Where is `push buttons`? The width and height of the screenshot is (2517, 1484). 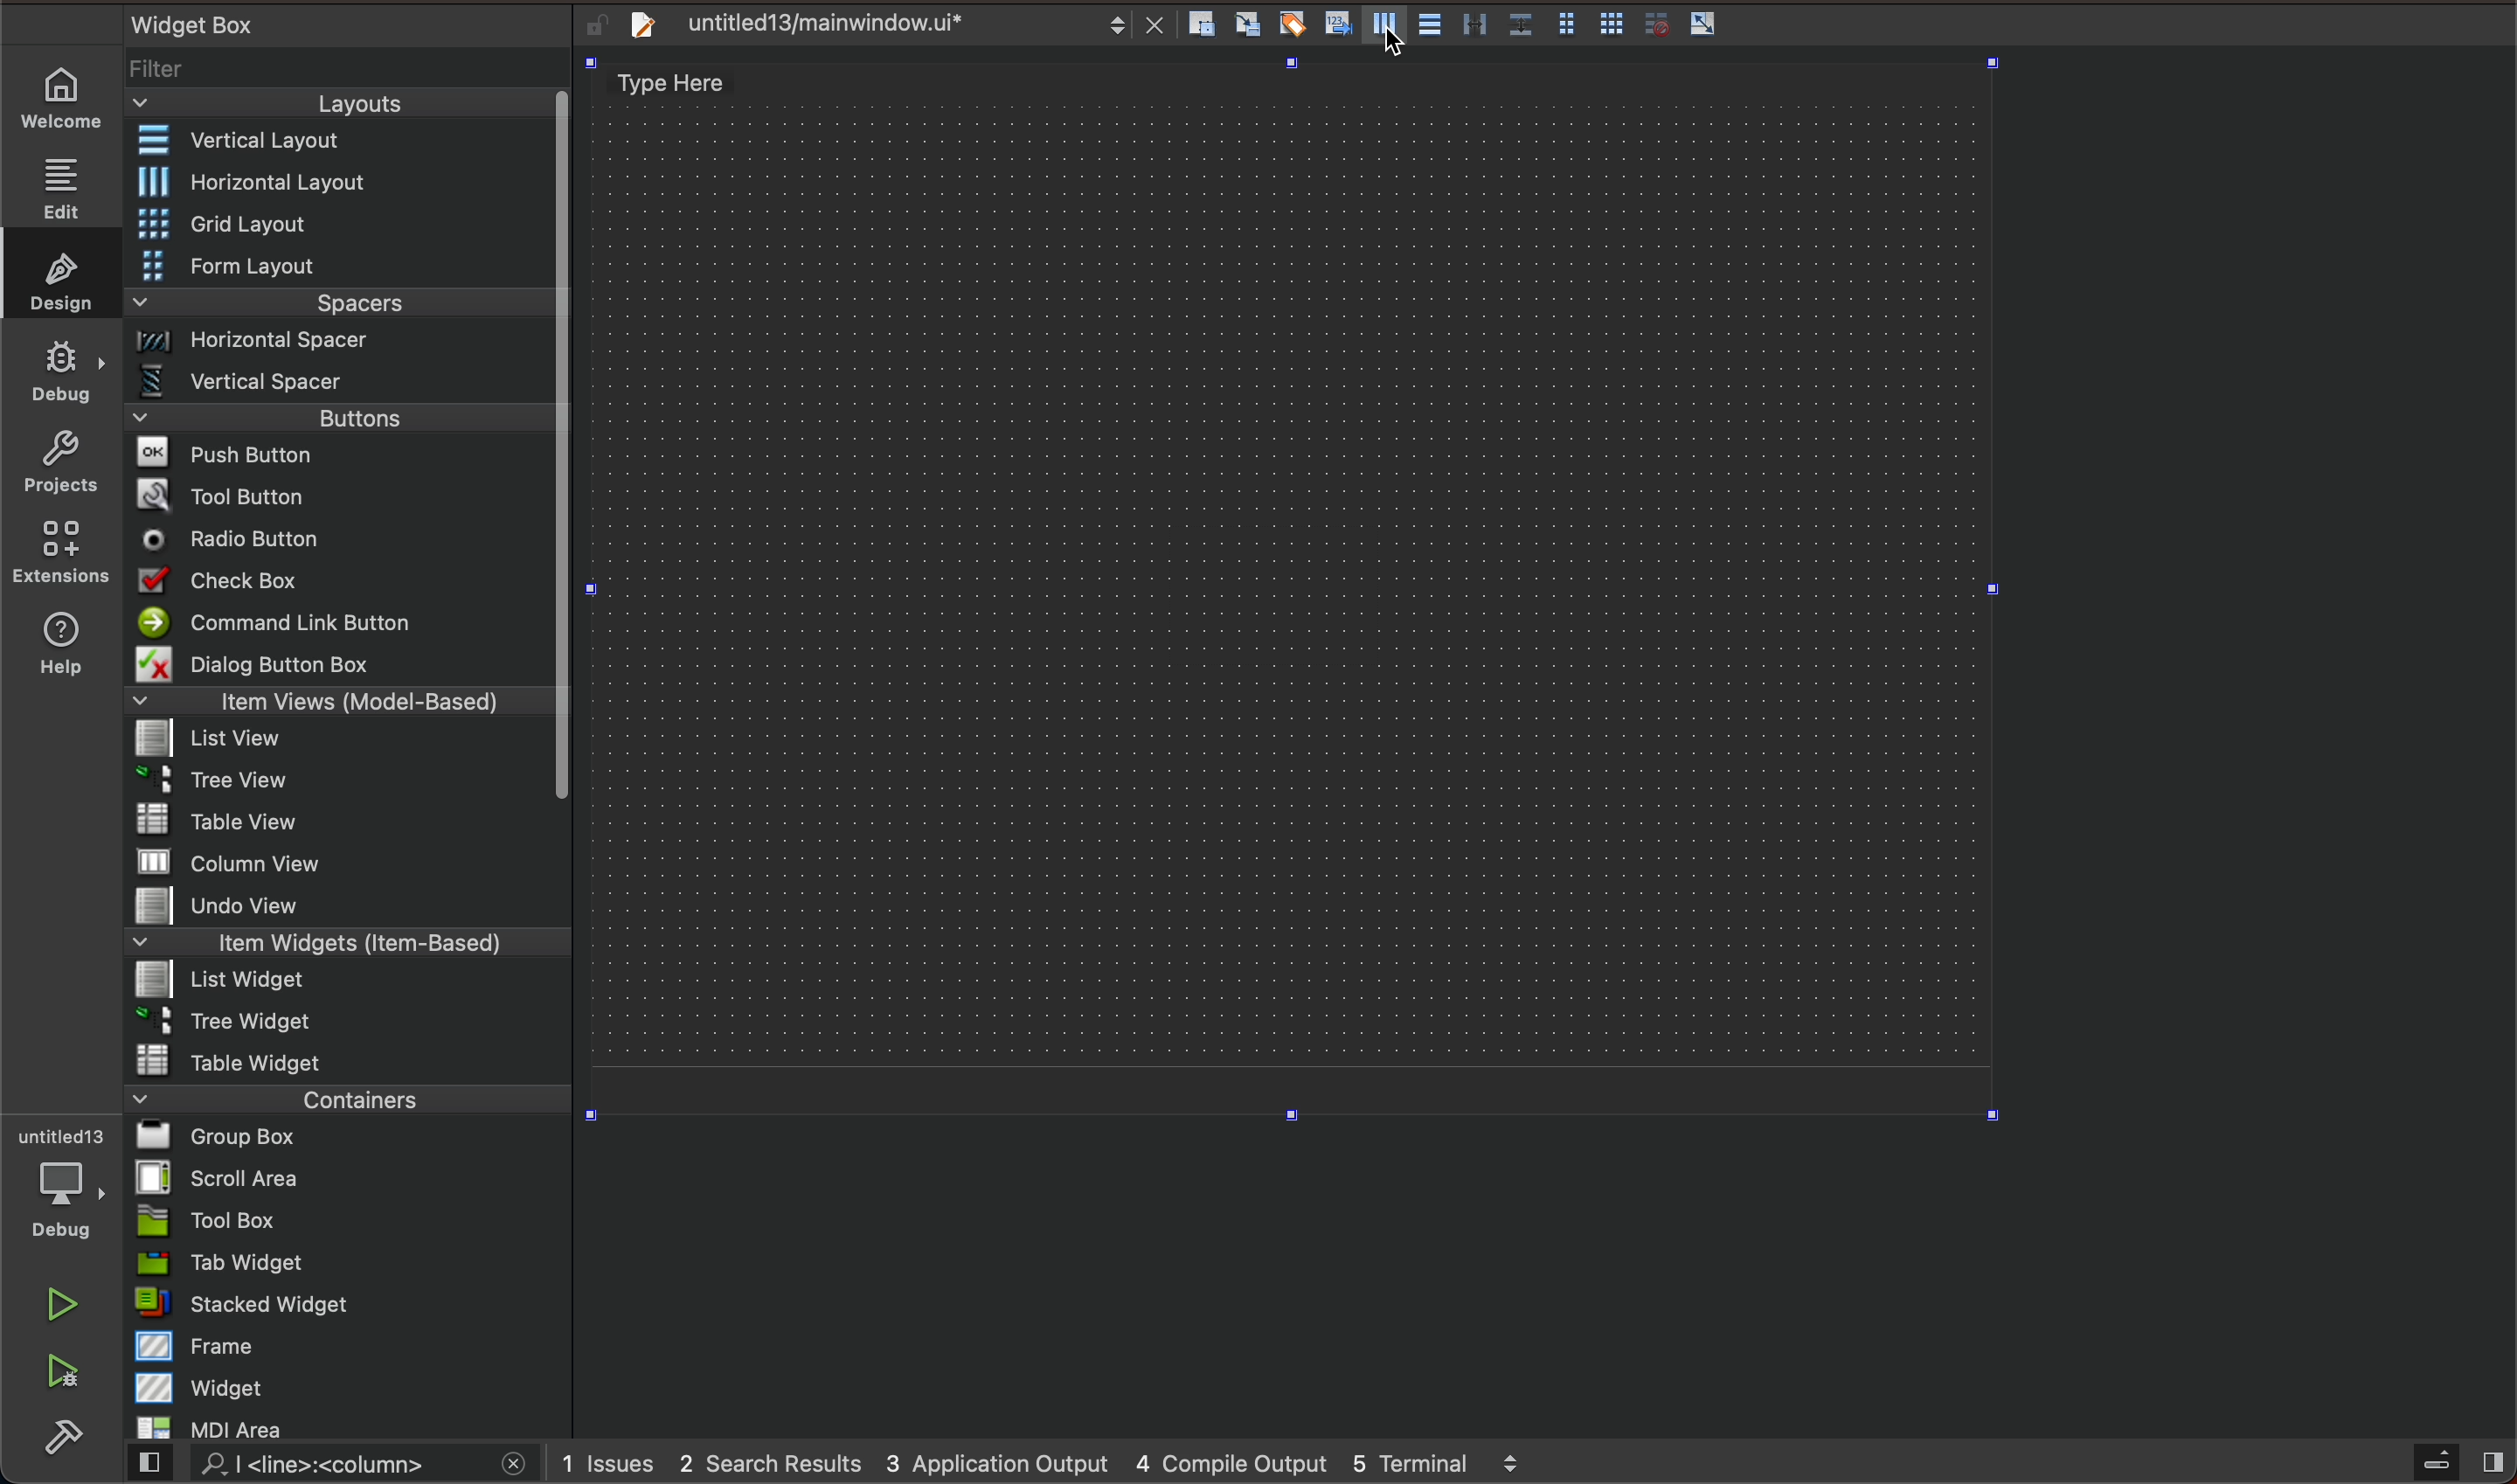
push buttons is located at coordinates (341, 453).